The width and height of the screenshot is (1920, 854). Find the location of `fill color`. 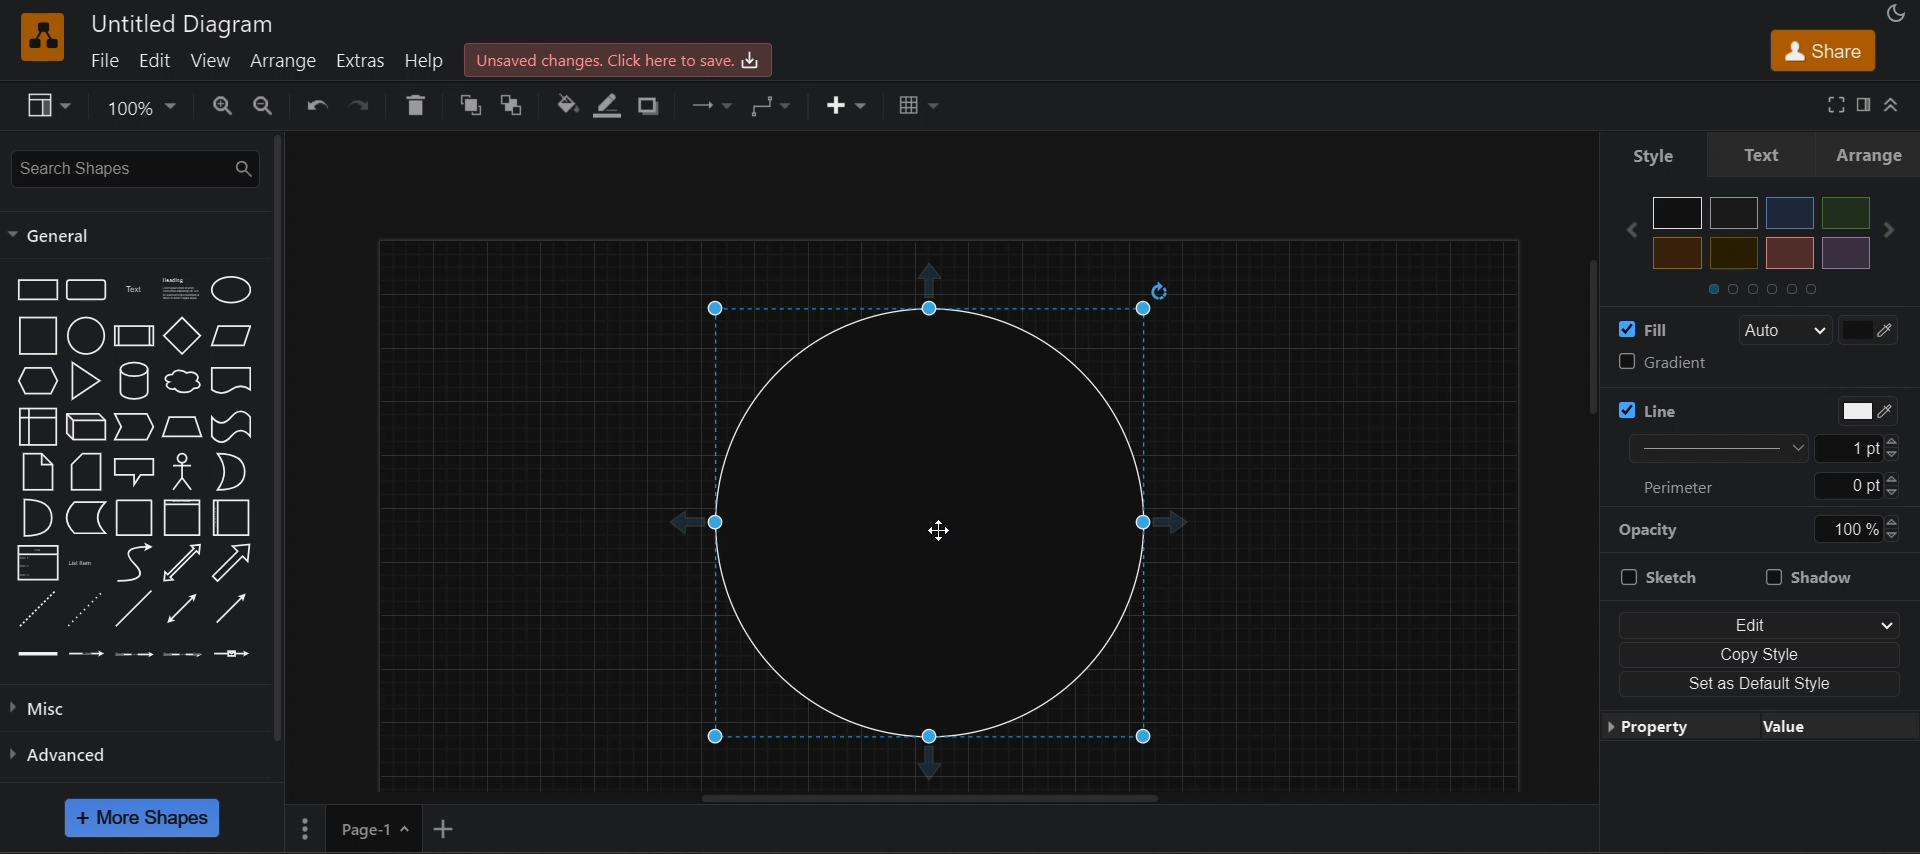

fill color is located at coordinates (570, 106).